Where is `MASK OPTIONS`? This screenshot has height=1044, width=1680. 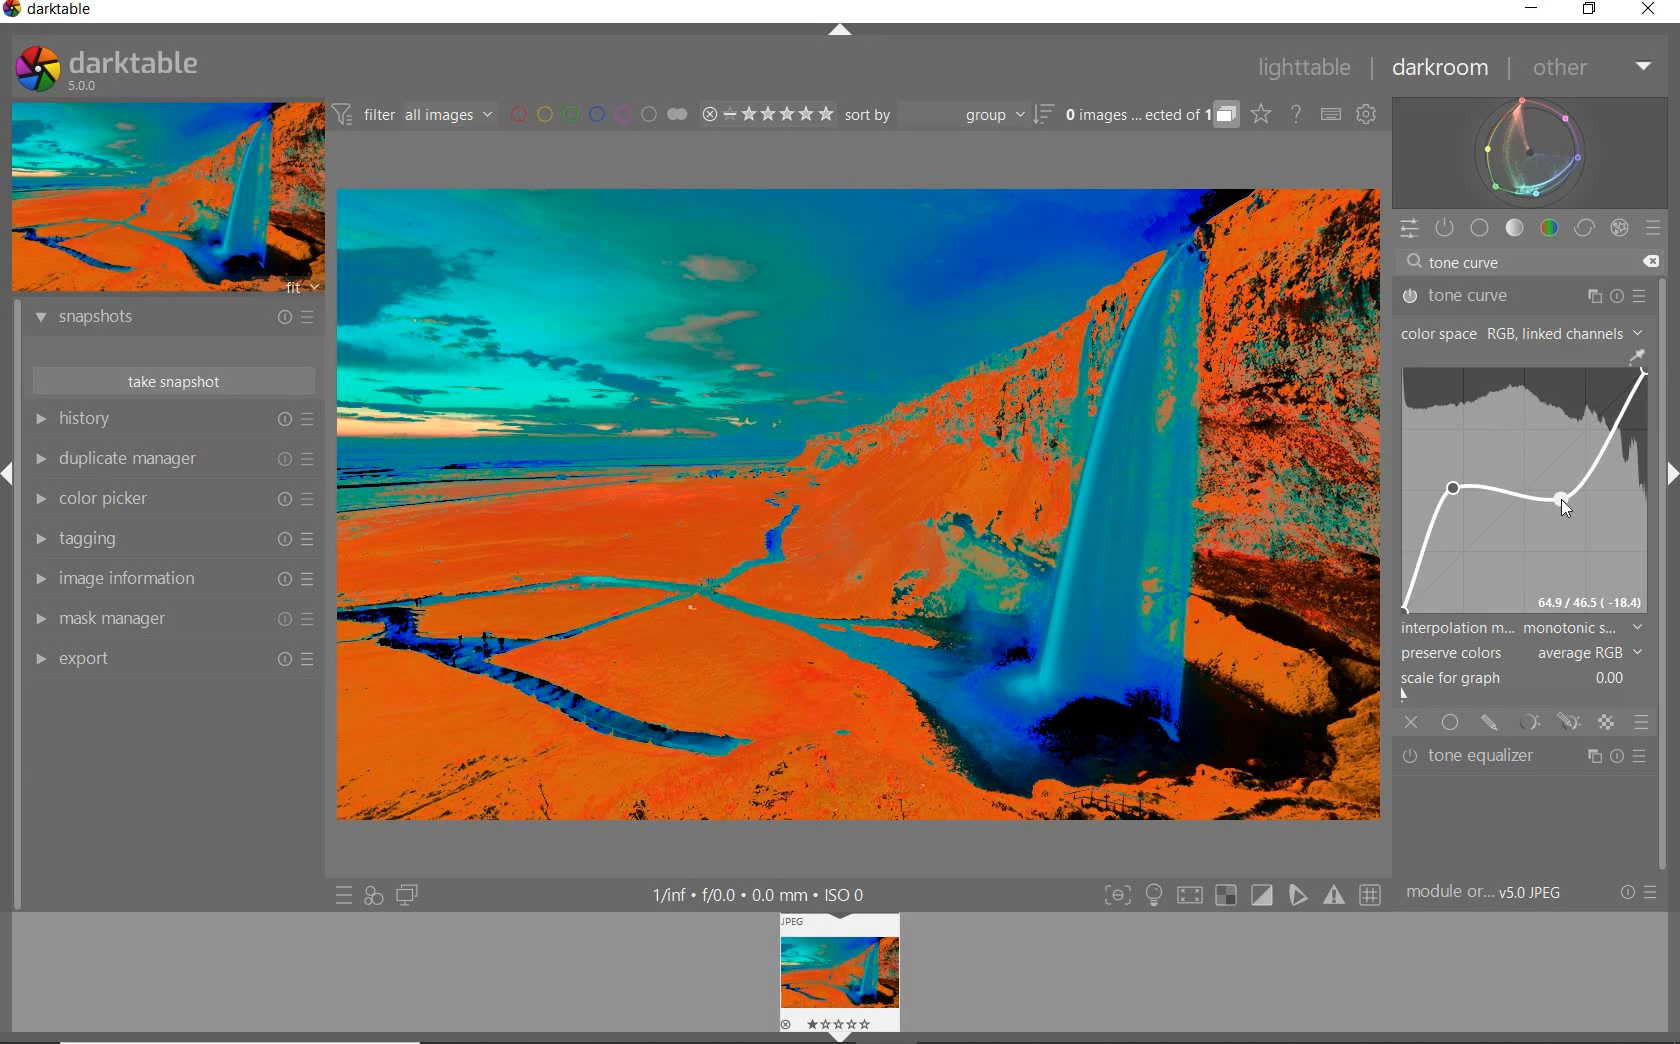 MASK OPTIONS is located at coordinates (1548, 723).